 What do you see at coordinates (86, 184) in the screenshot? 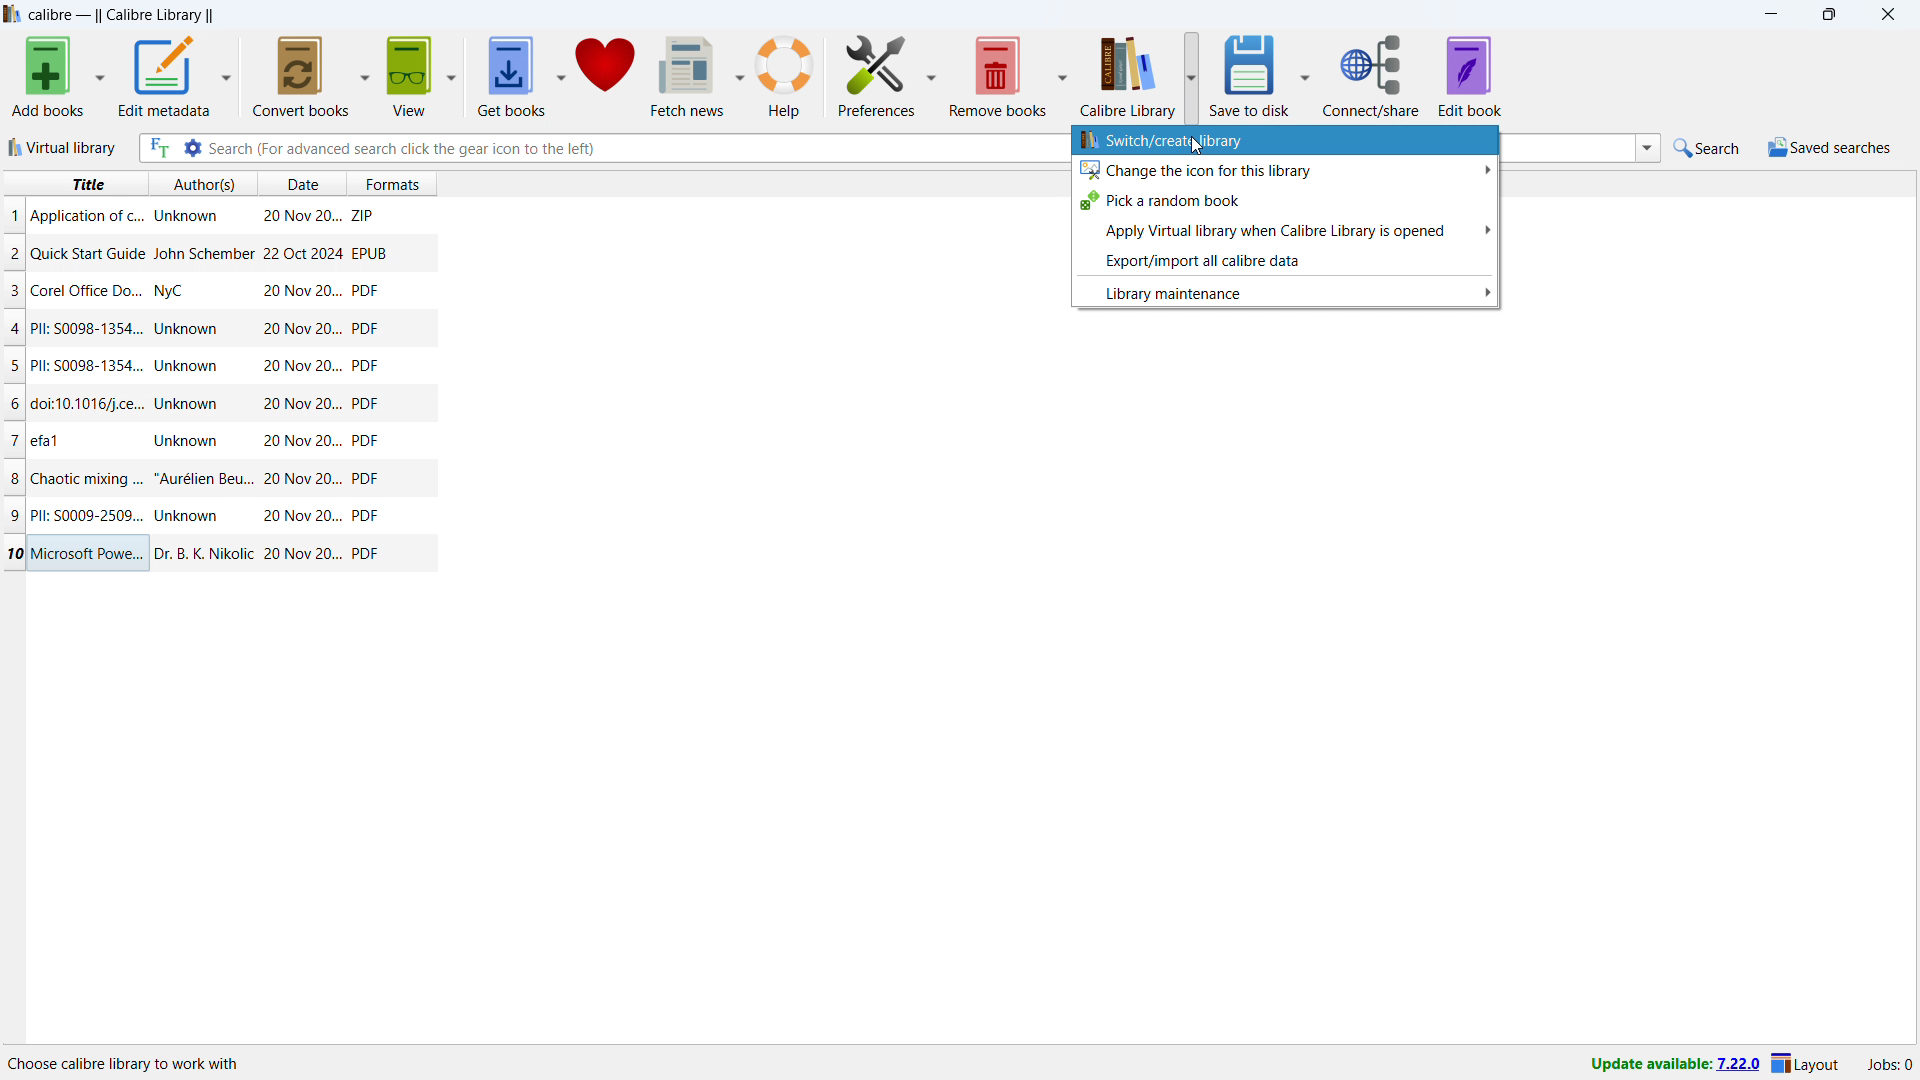
I see `title` at bounding box center [86, 184].